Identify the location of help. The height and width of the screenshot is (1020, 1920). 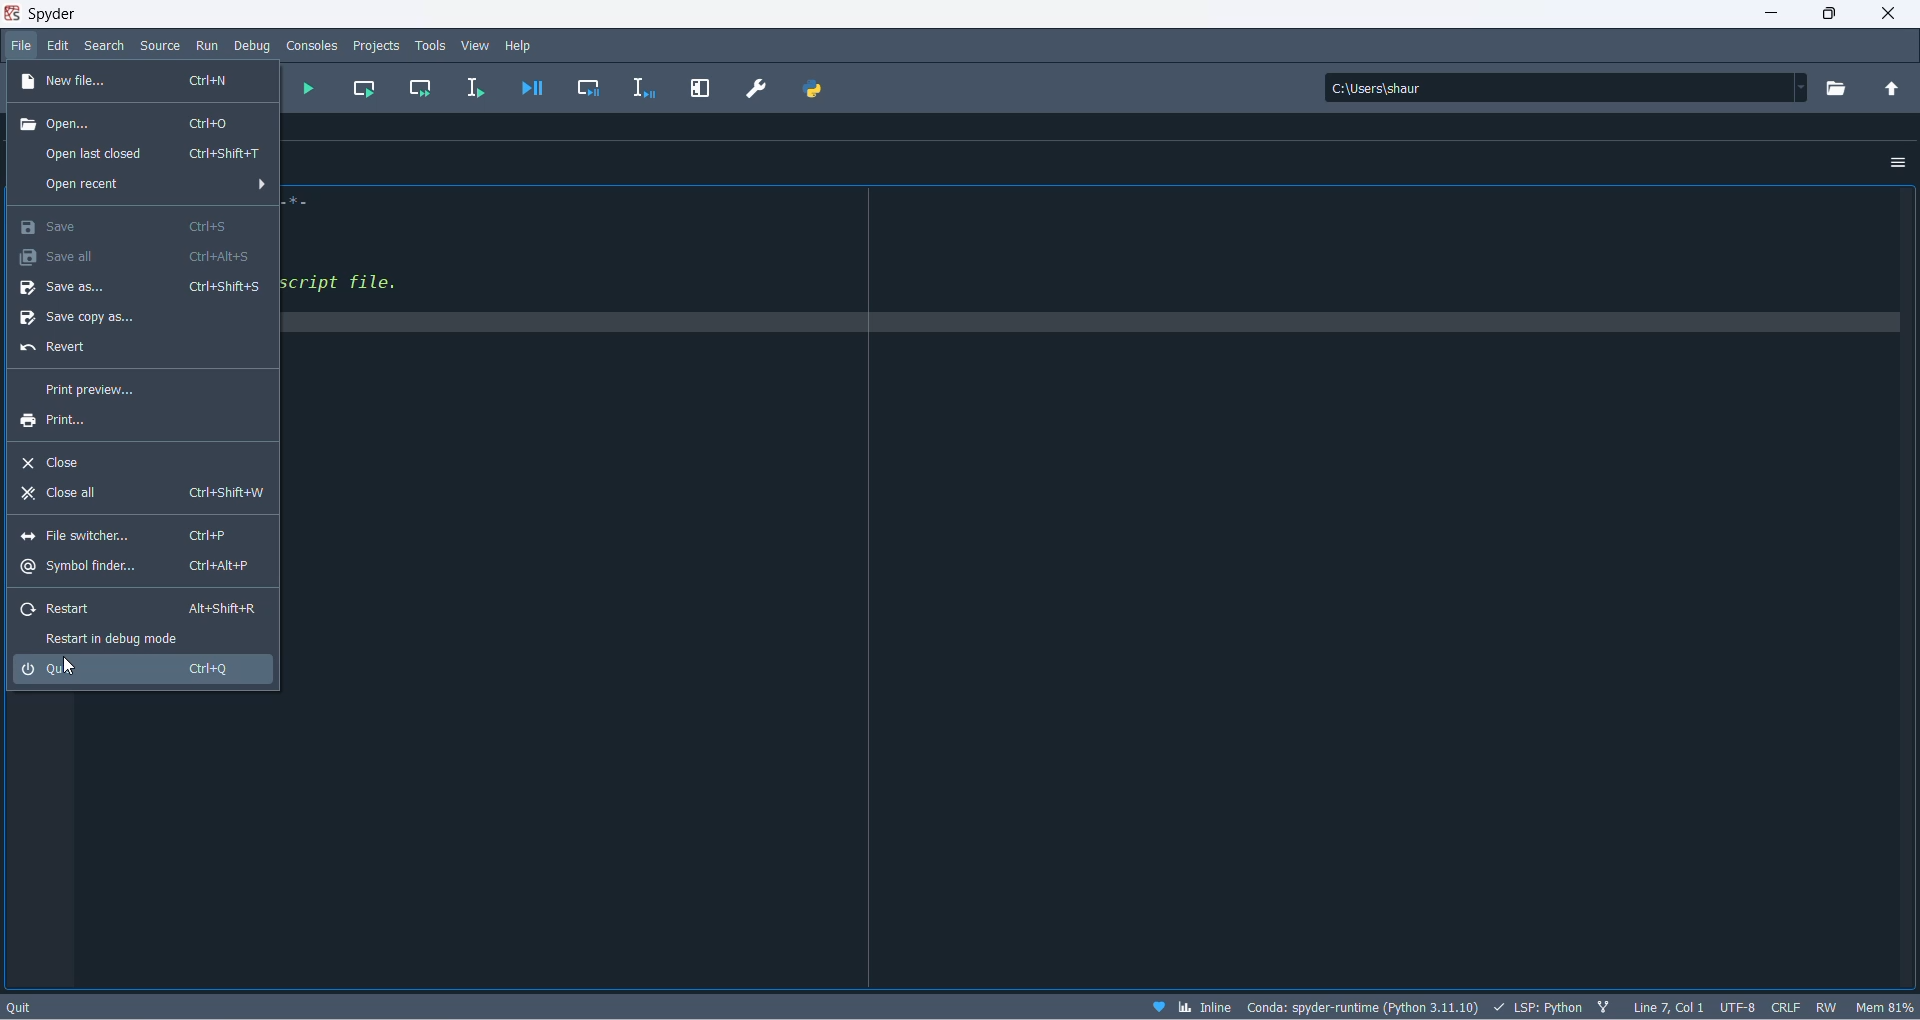
(523, 44).